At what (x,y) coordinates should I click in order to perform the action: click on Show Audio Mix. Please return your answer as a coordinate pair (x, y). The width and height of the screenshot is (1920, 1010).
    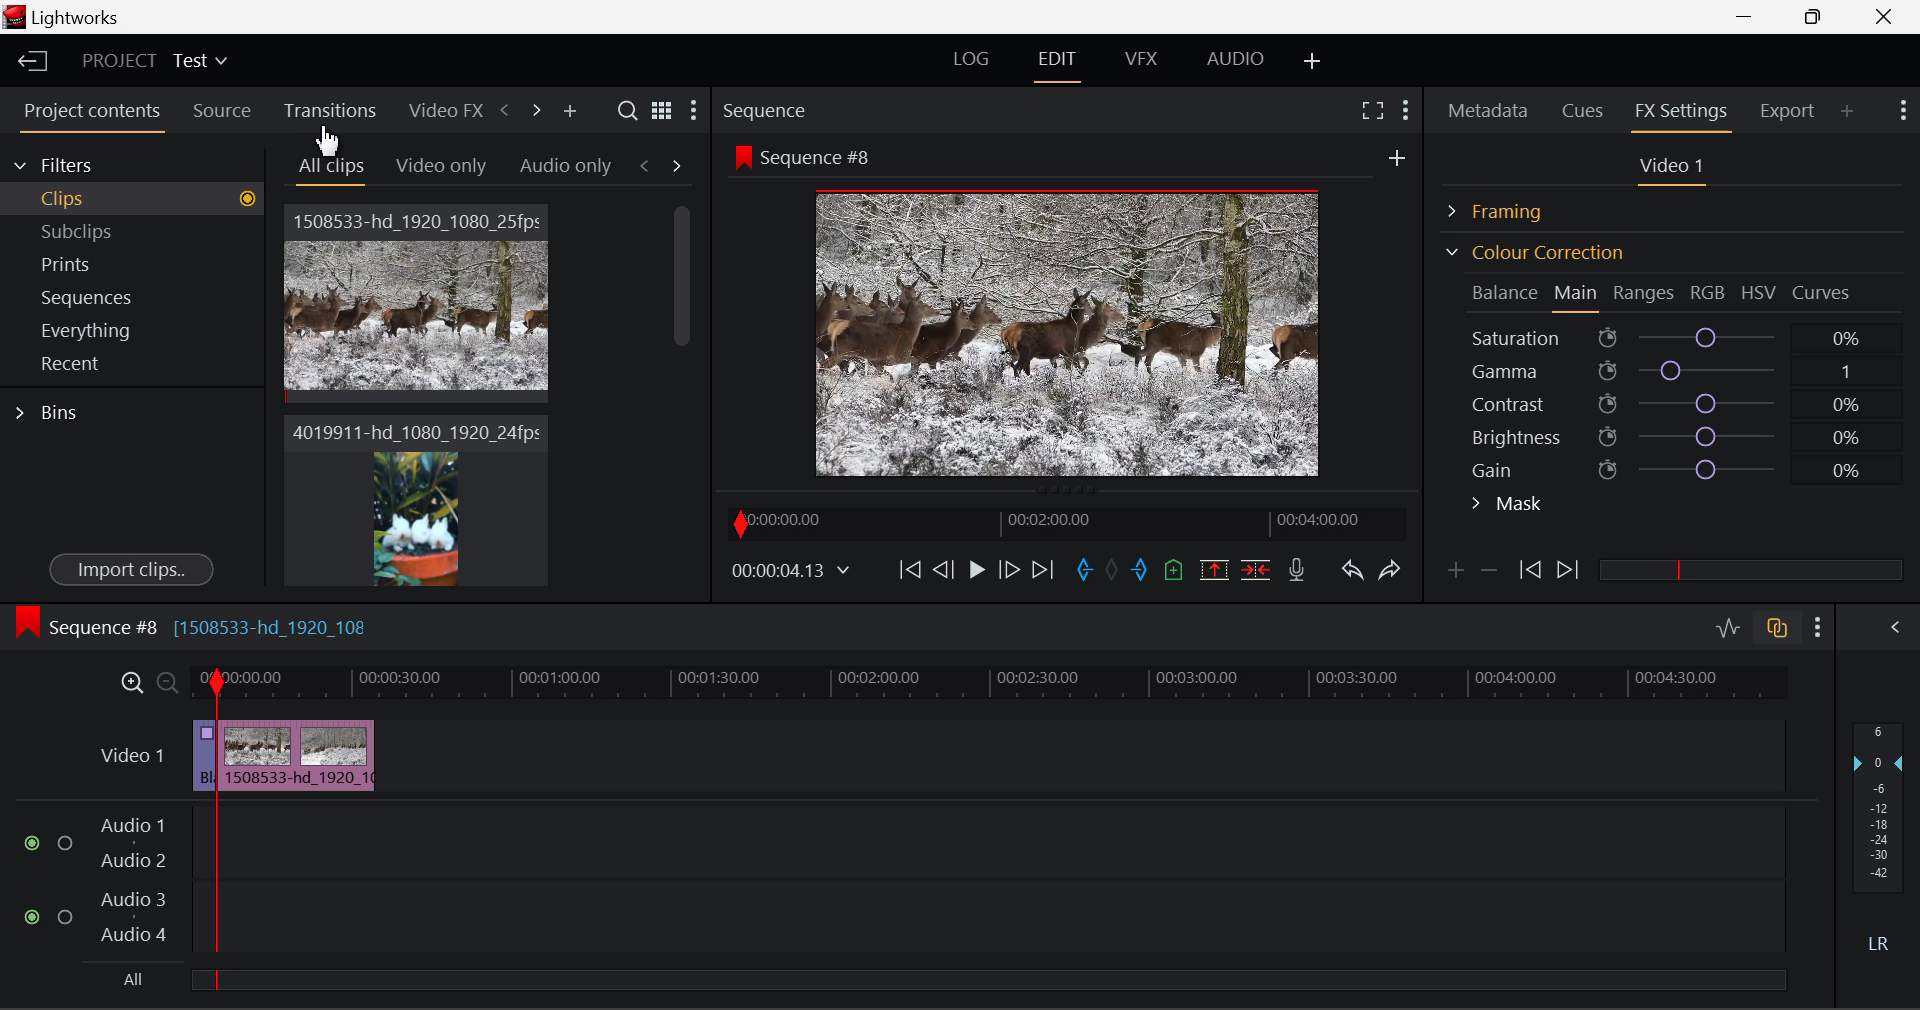
    Looking at the image, I should click on (1897, 625).